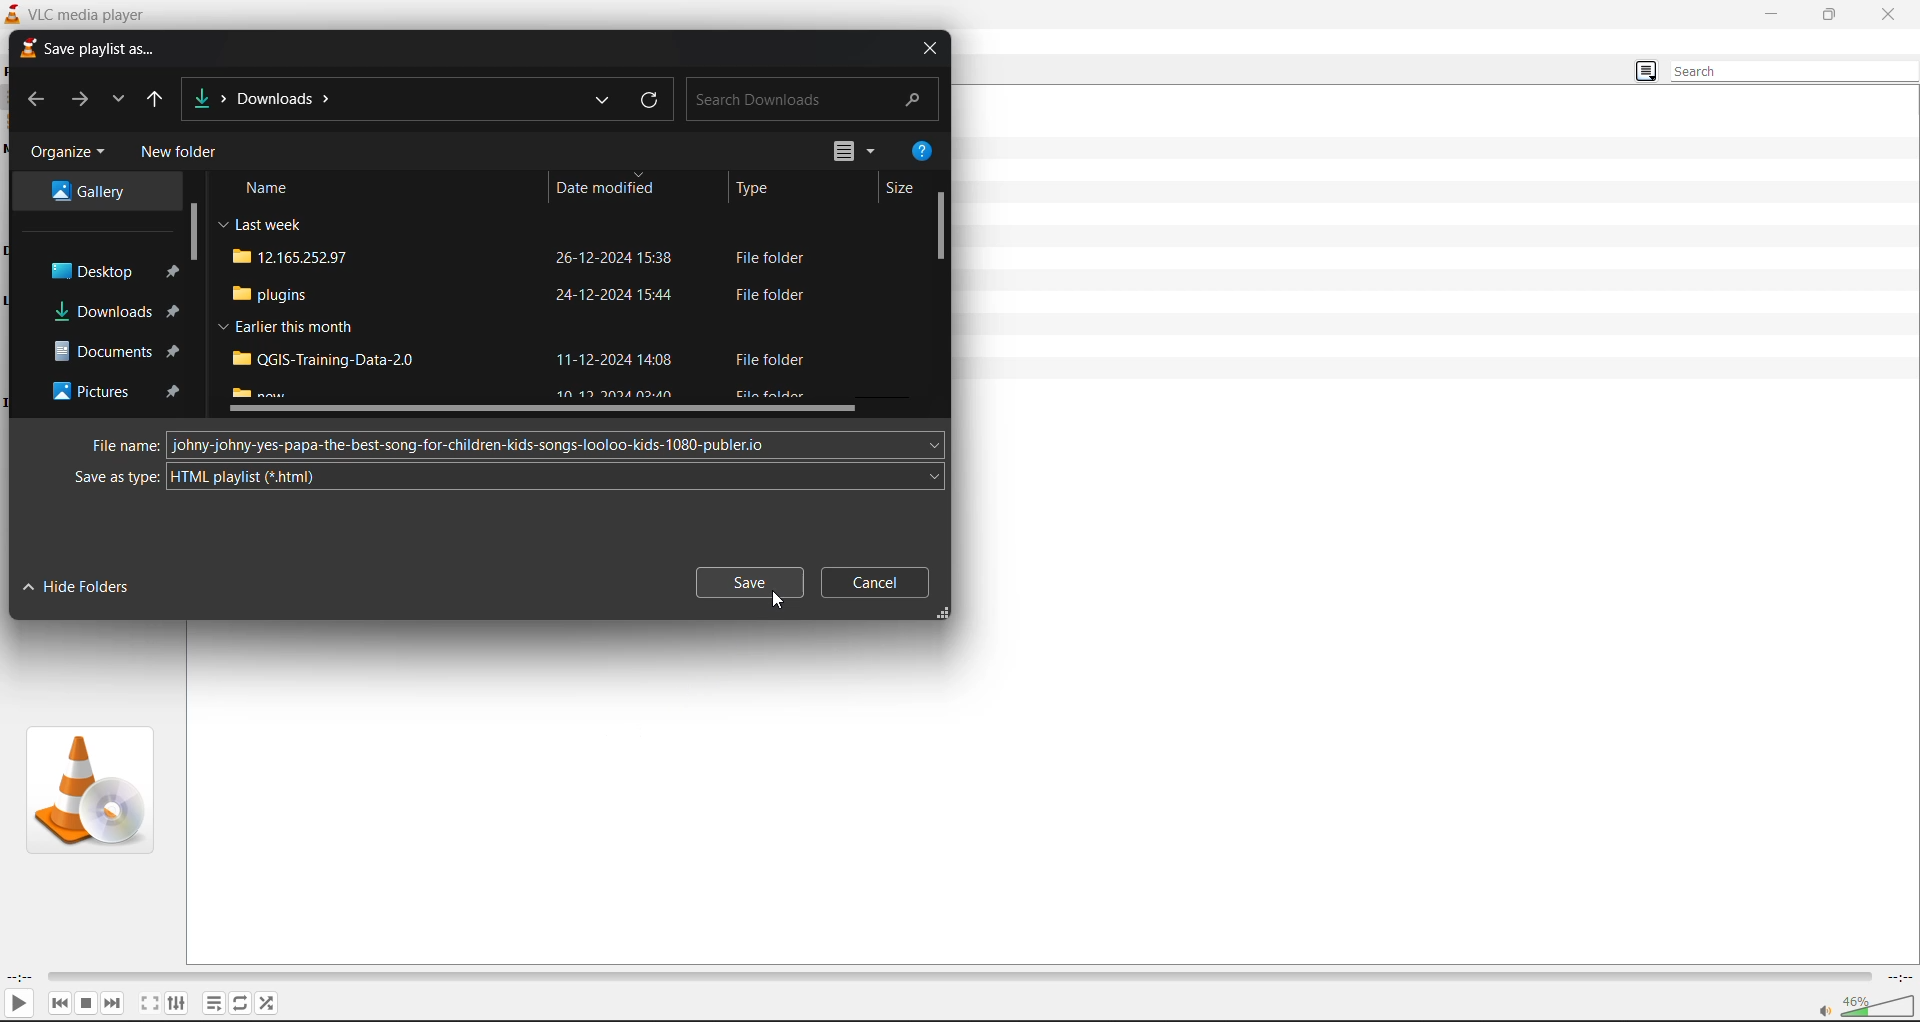 The height and width of the screenshot is (1022, 1920). Describe the element at coordinates (1866, 1005) in the screenshot. I see `volume` at that location.